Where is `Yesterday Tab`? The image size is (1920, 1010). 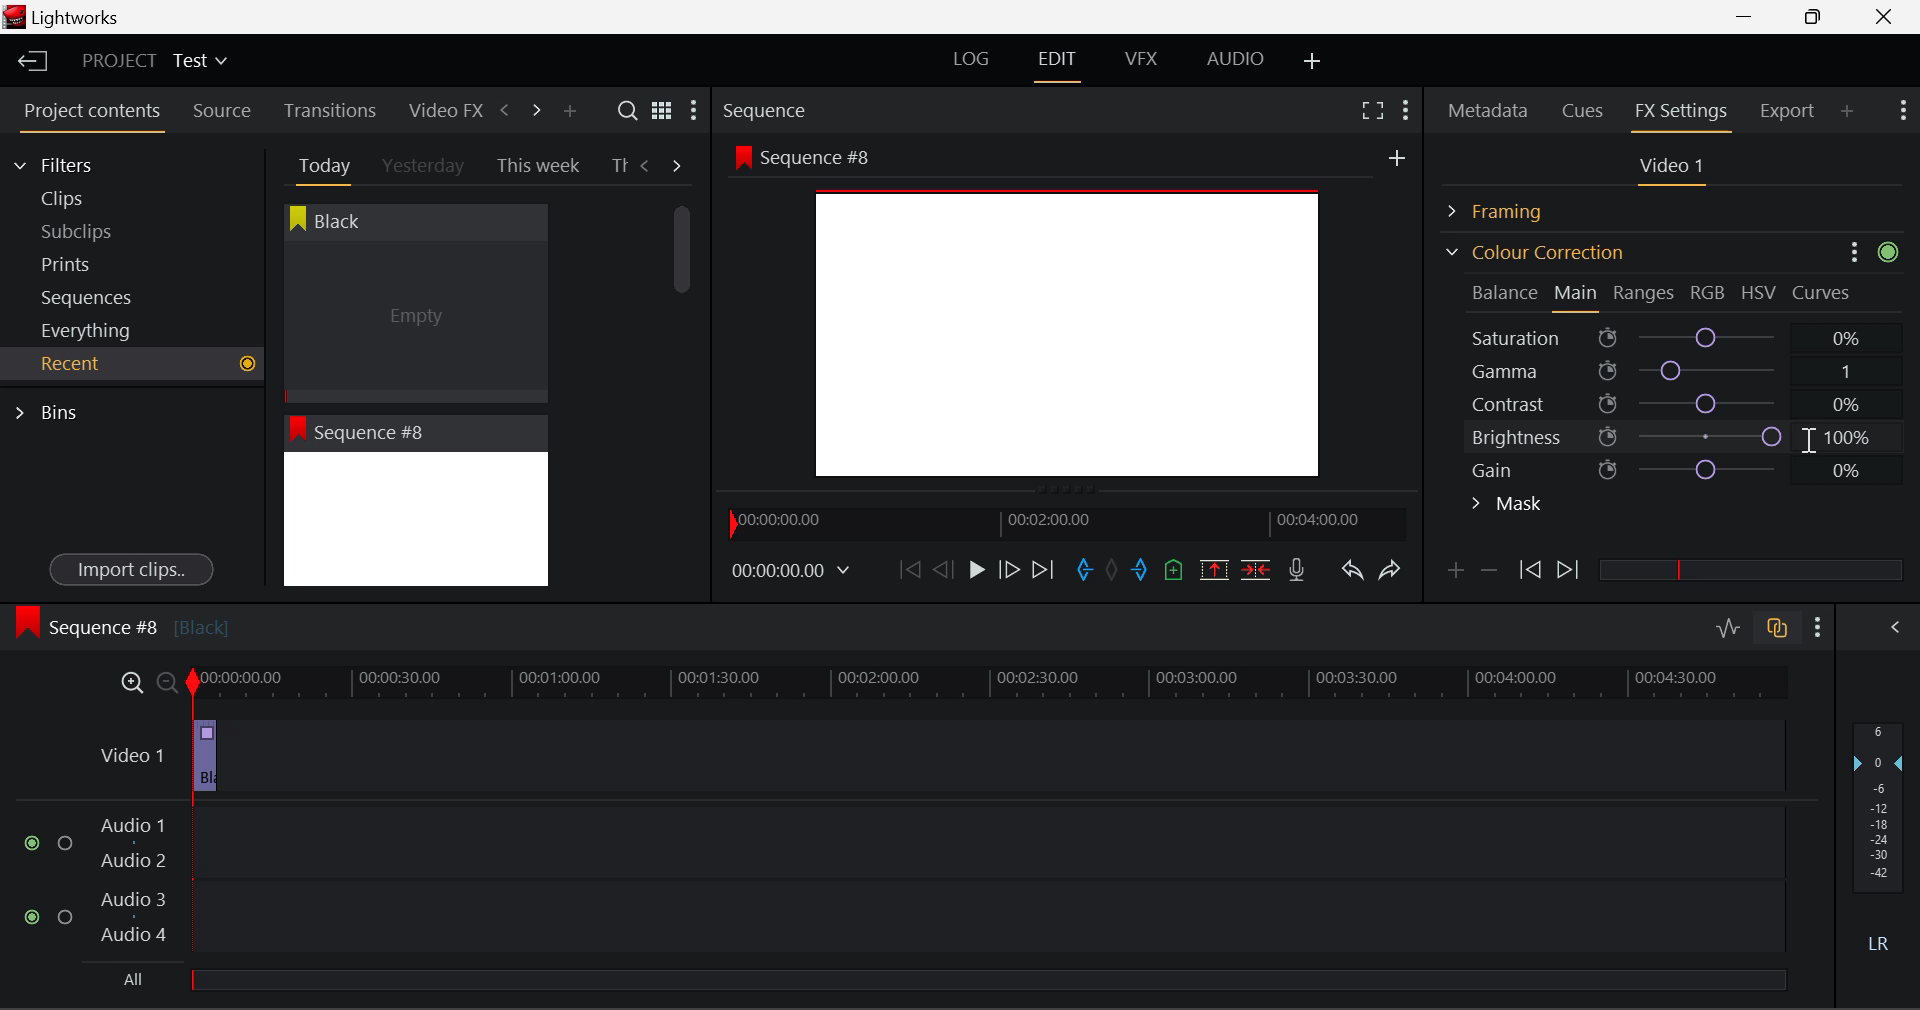 Yesterday Tab is located at coordinates (425, 167).